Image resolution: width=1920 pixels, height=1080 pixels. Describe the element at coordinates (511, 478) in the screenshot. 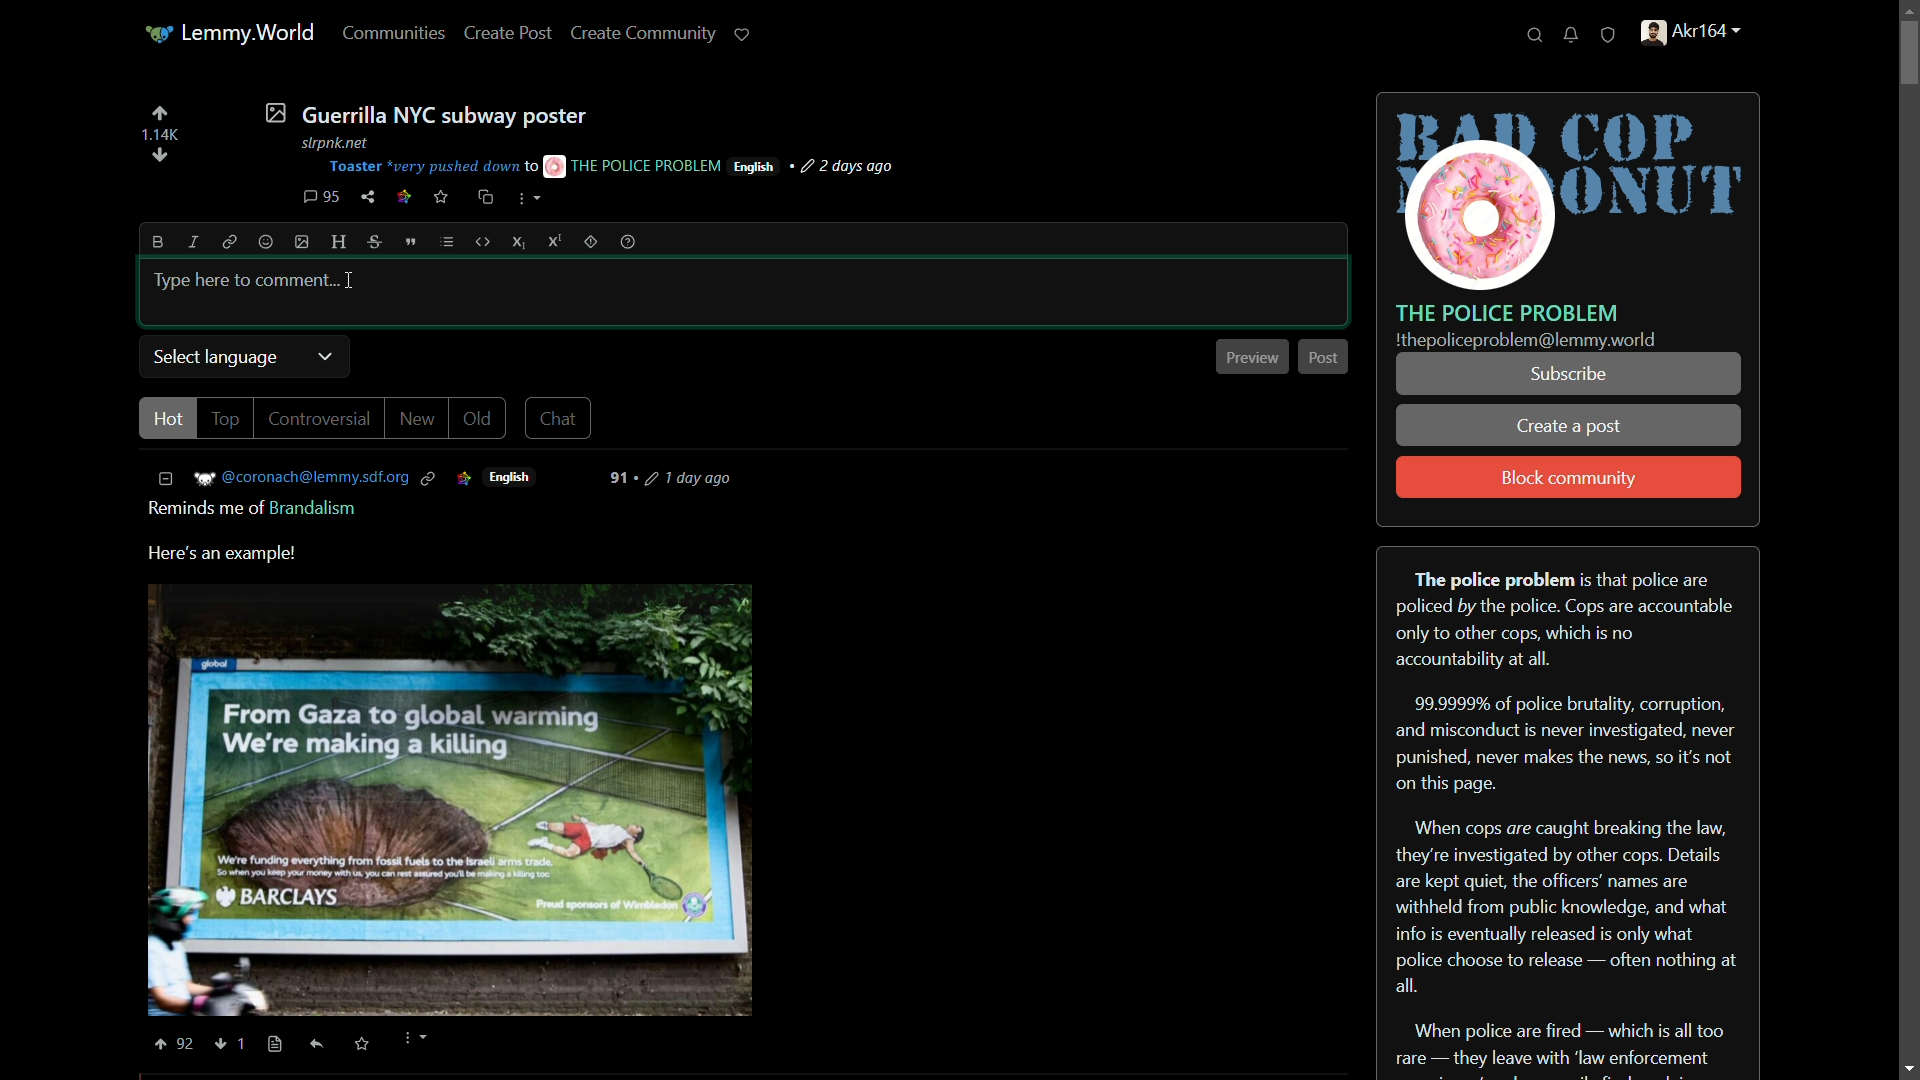

I see `language` at that location.